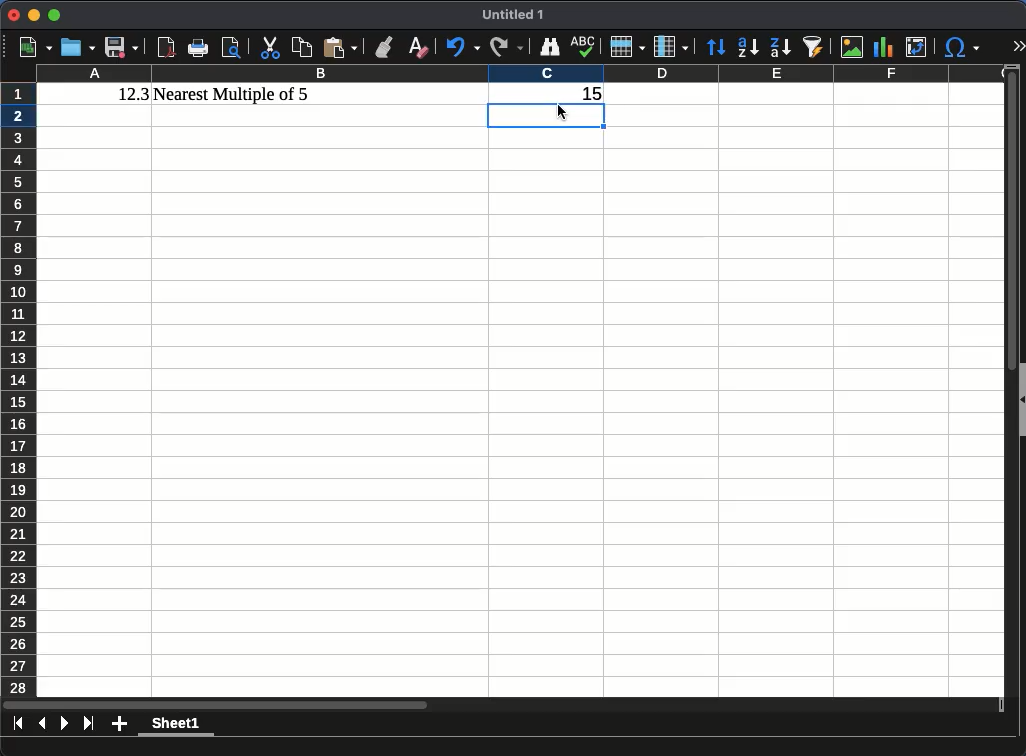  What do you see at coordinates (270, 47) in the screenshot?
I see `cut` at bounding box center [270, 47].